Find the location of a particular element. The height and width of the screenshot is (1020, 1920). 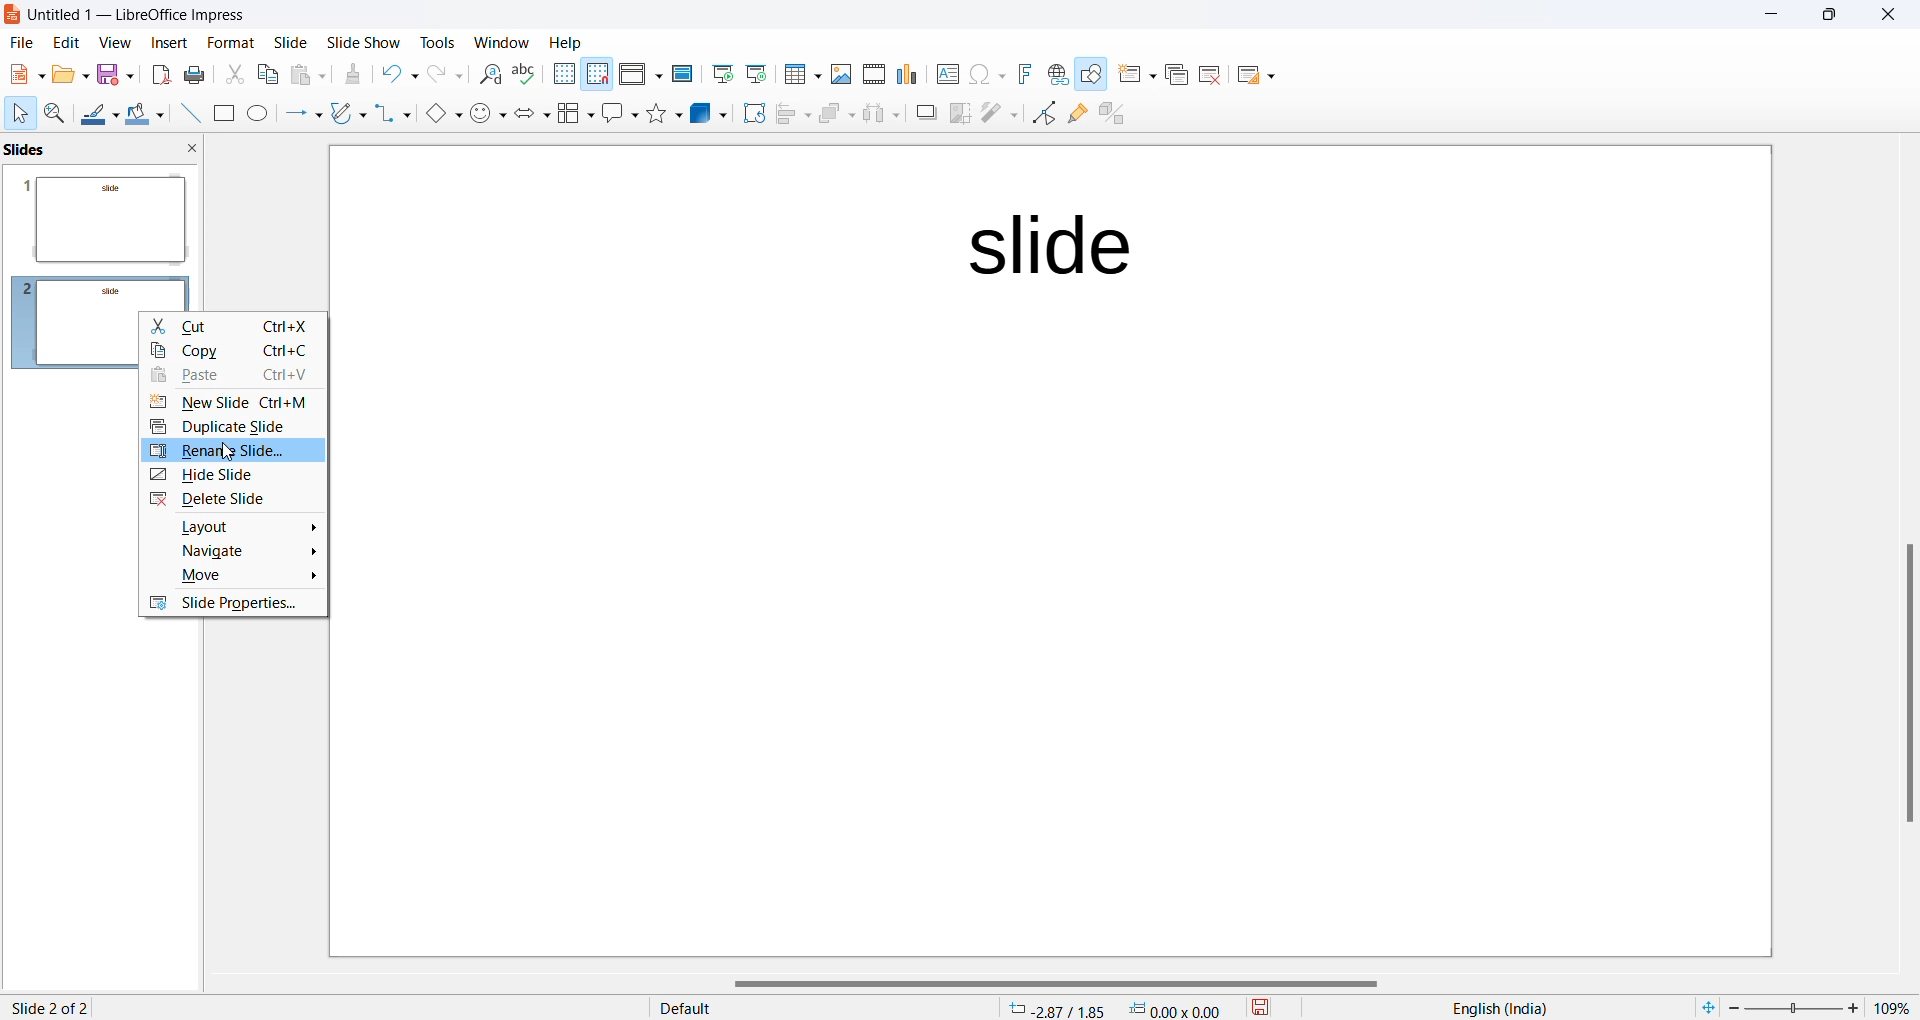

Duplicate slide is located at coordinates (1173, 78).